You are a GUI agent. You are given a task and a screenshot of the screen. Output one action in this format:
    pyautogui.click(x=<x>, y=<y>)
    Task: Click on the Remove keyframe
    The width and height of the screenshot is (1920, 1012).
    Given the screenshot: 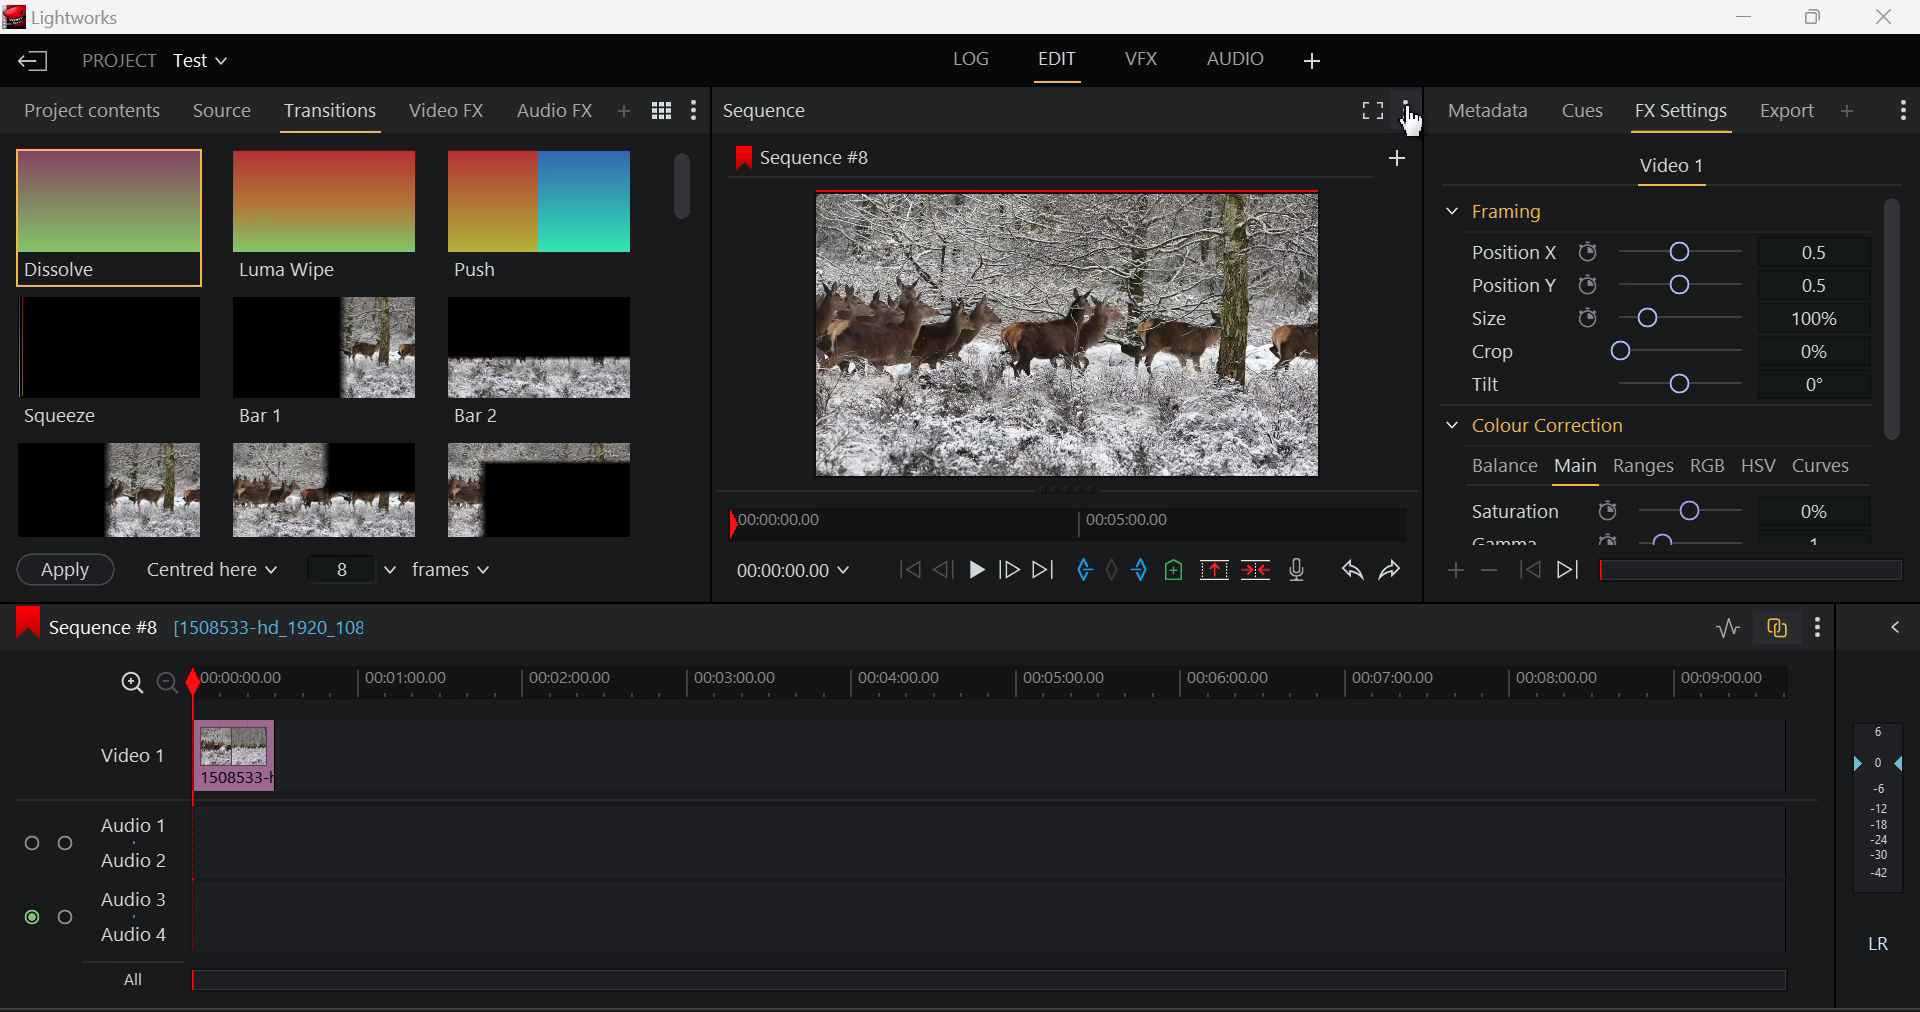 What is the action you would take?
    pyautogui.click(x=1490, y=571)
    